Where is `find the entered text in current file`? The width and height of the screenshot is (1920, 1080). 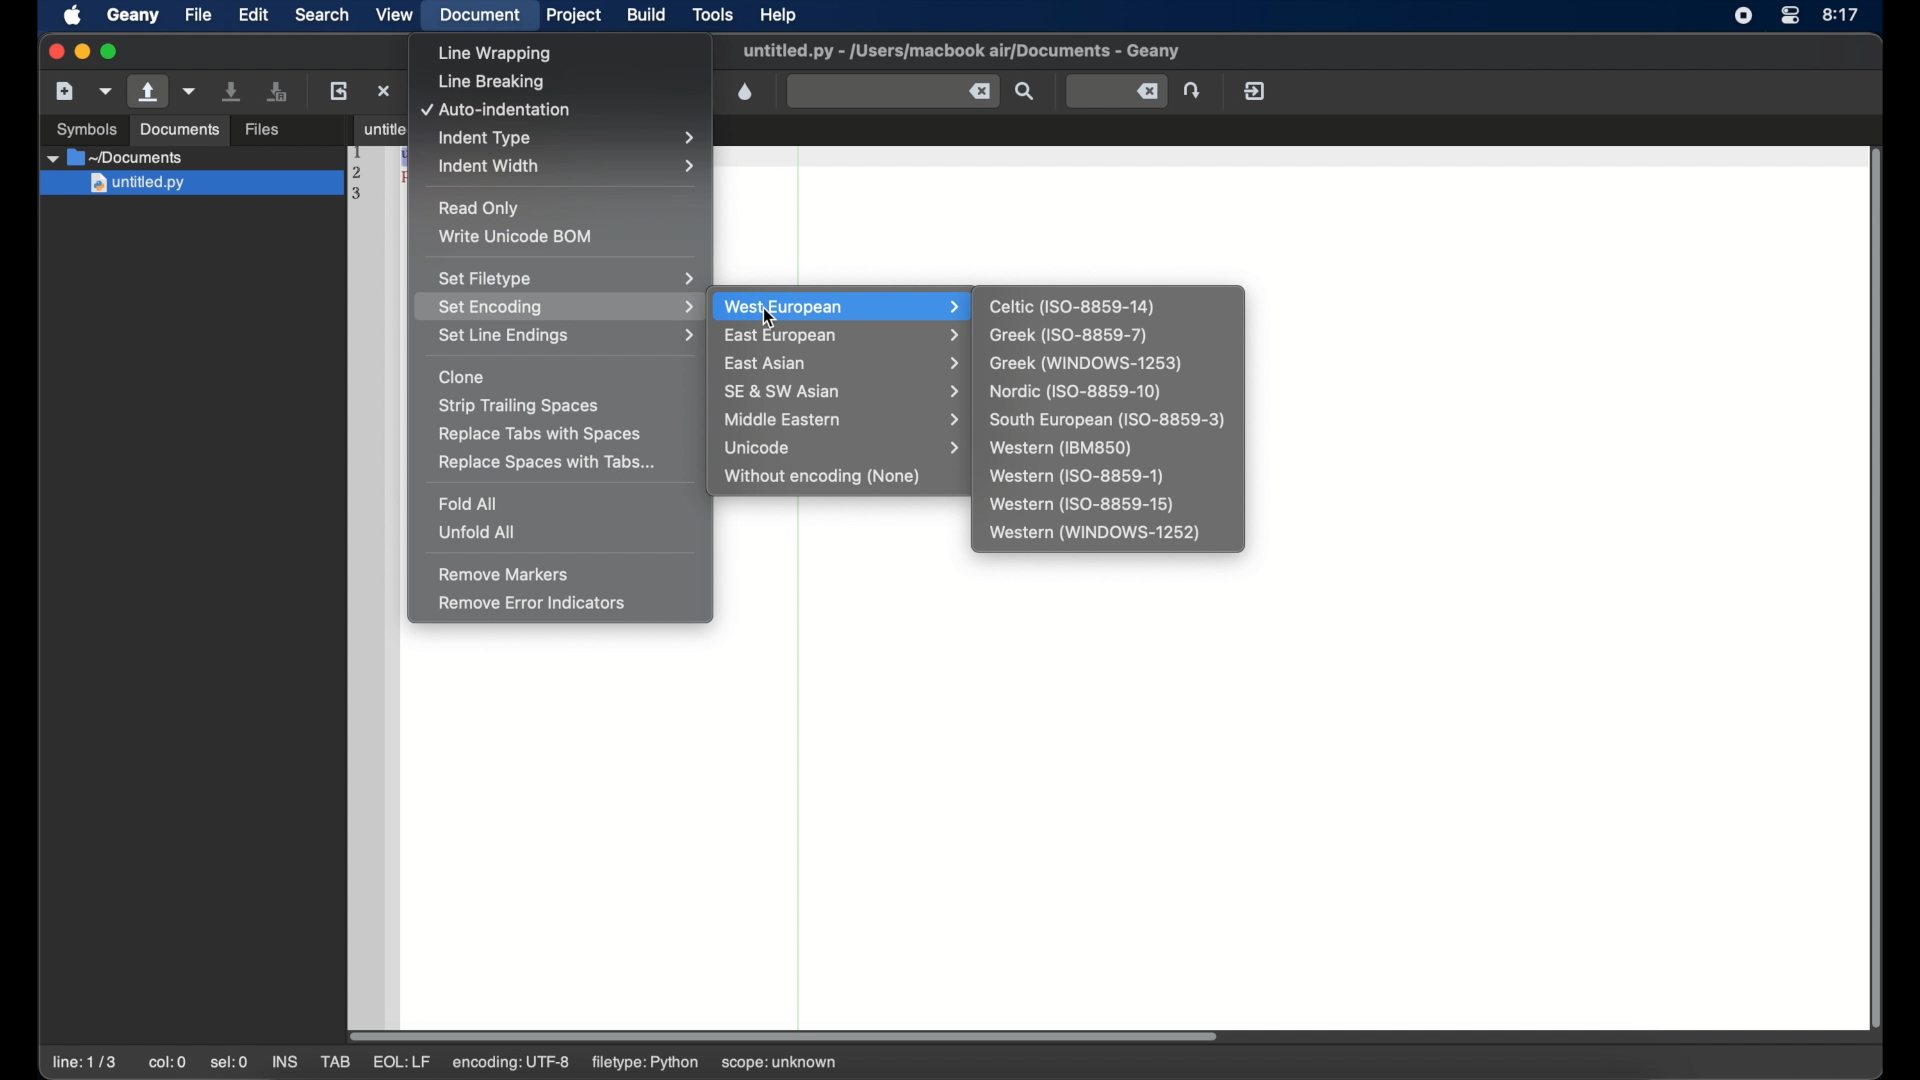 find the entered text in current file is located at coordinates (1025, 91).